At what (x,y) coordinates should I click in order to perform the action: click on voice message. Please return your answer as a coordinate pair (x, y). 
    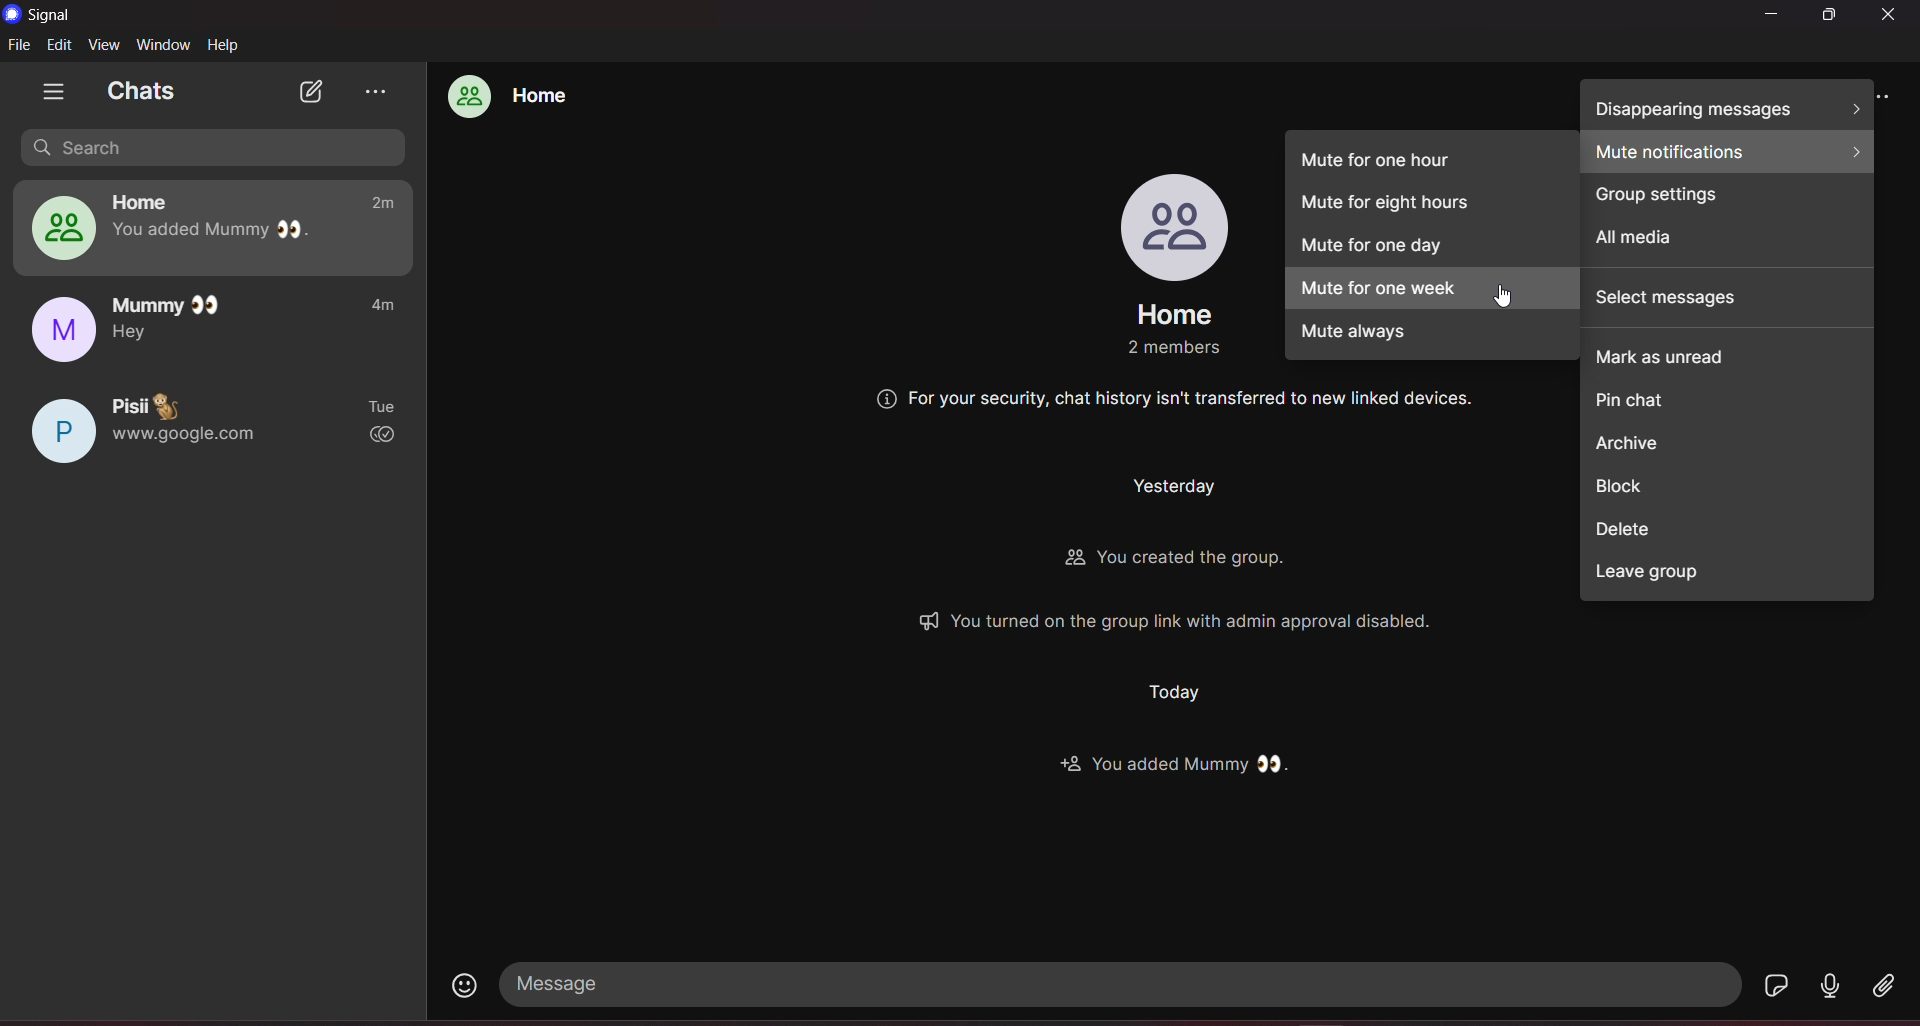
    Looking at the image, I should click on (1828, 986).